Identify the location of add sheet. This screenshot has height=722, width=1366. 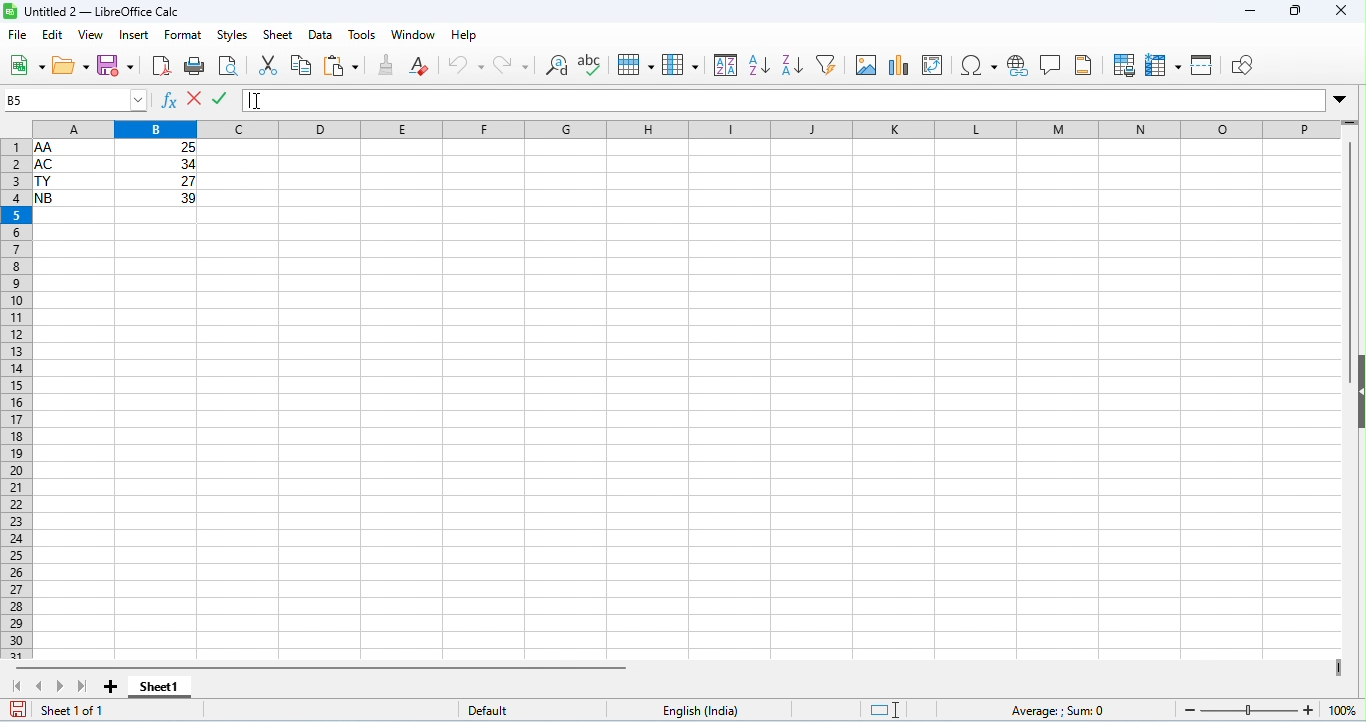
(114, 687).